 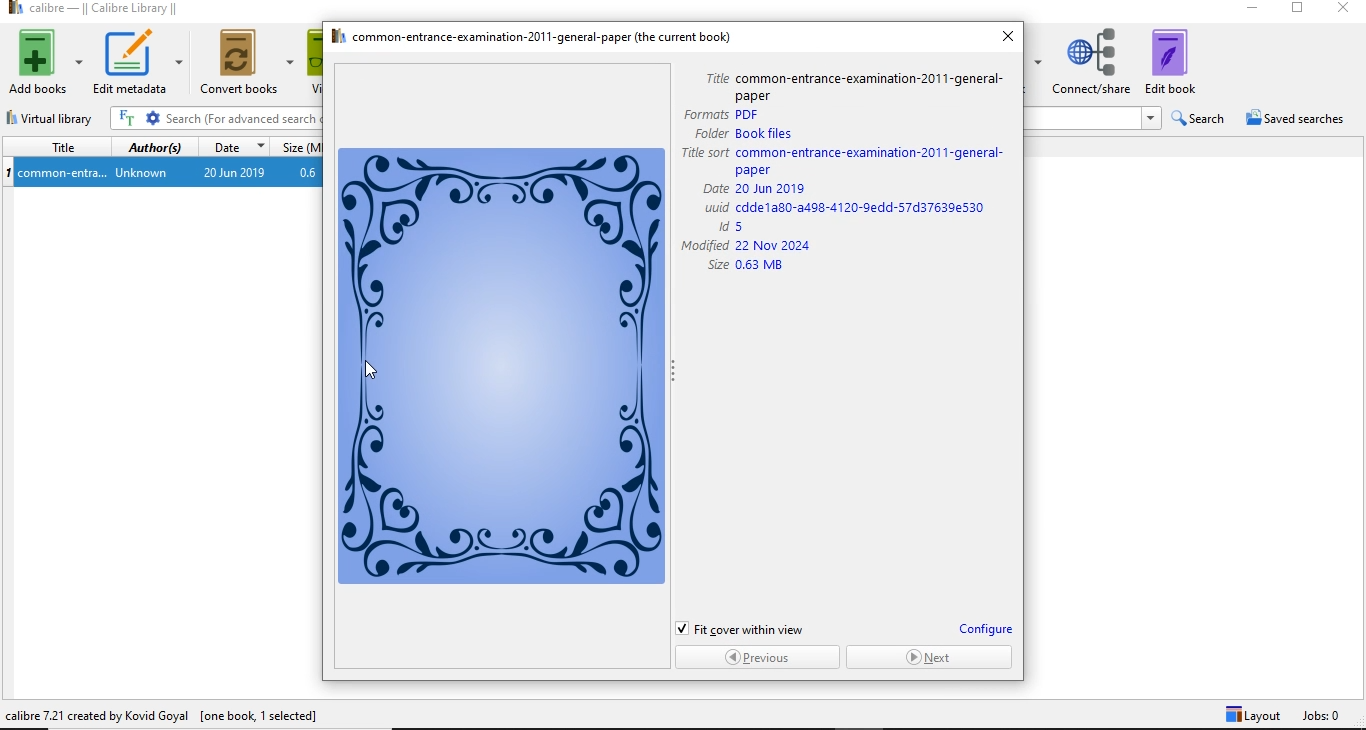 What do you see at coordinates (747, 226) in the screenshot?
I see `id 5` at bounding box center [747, 226].